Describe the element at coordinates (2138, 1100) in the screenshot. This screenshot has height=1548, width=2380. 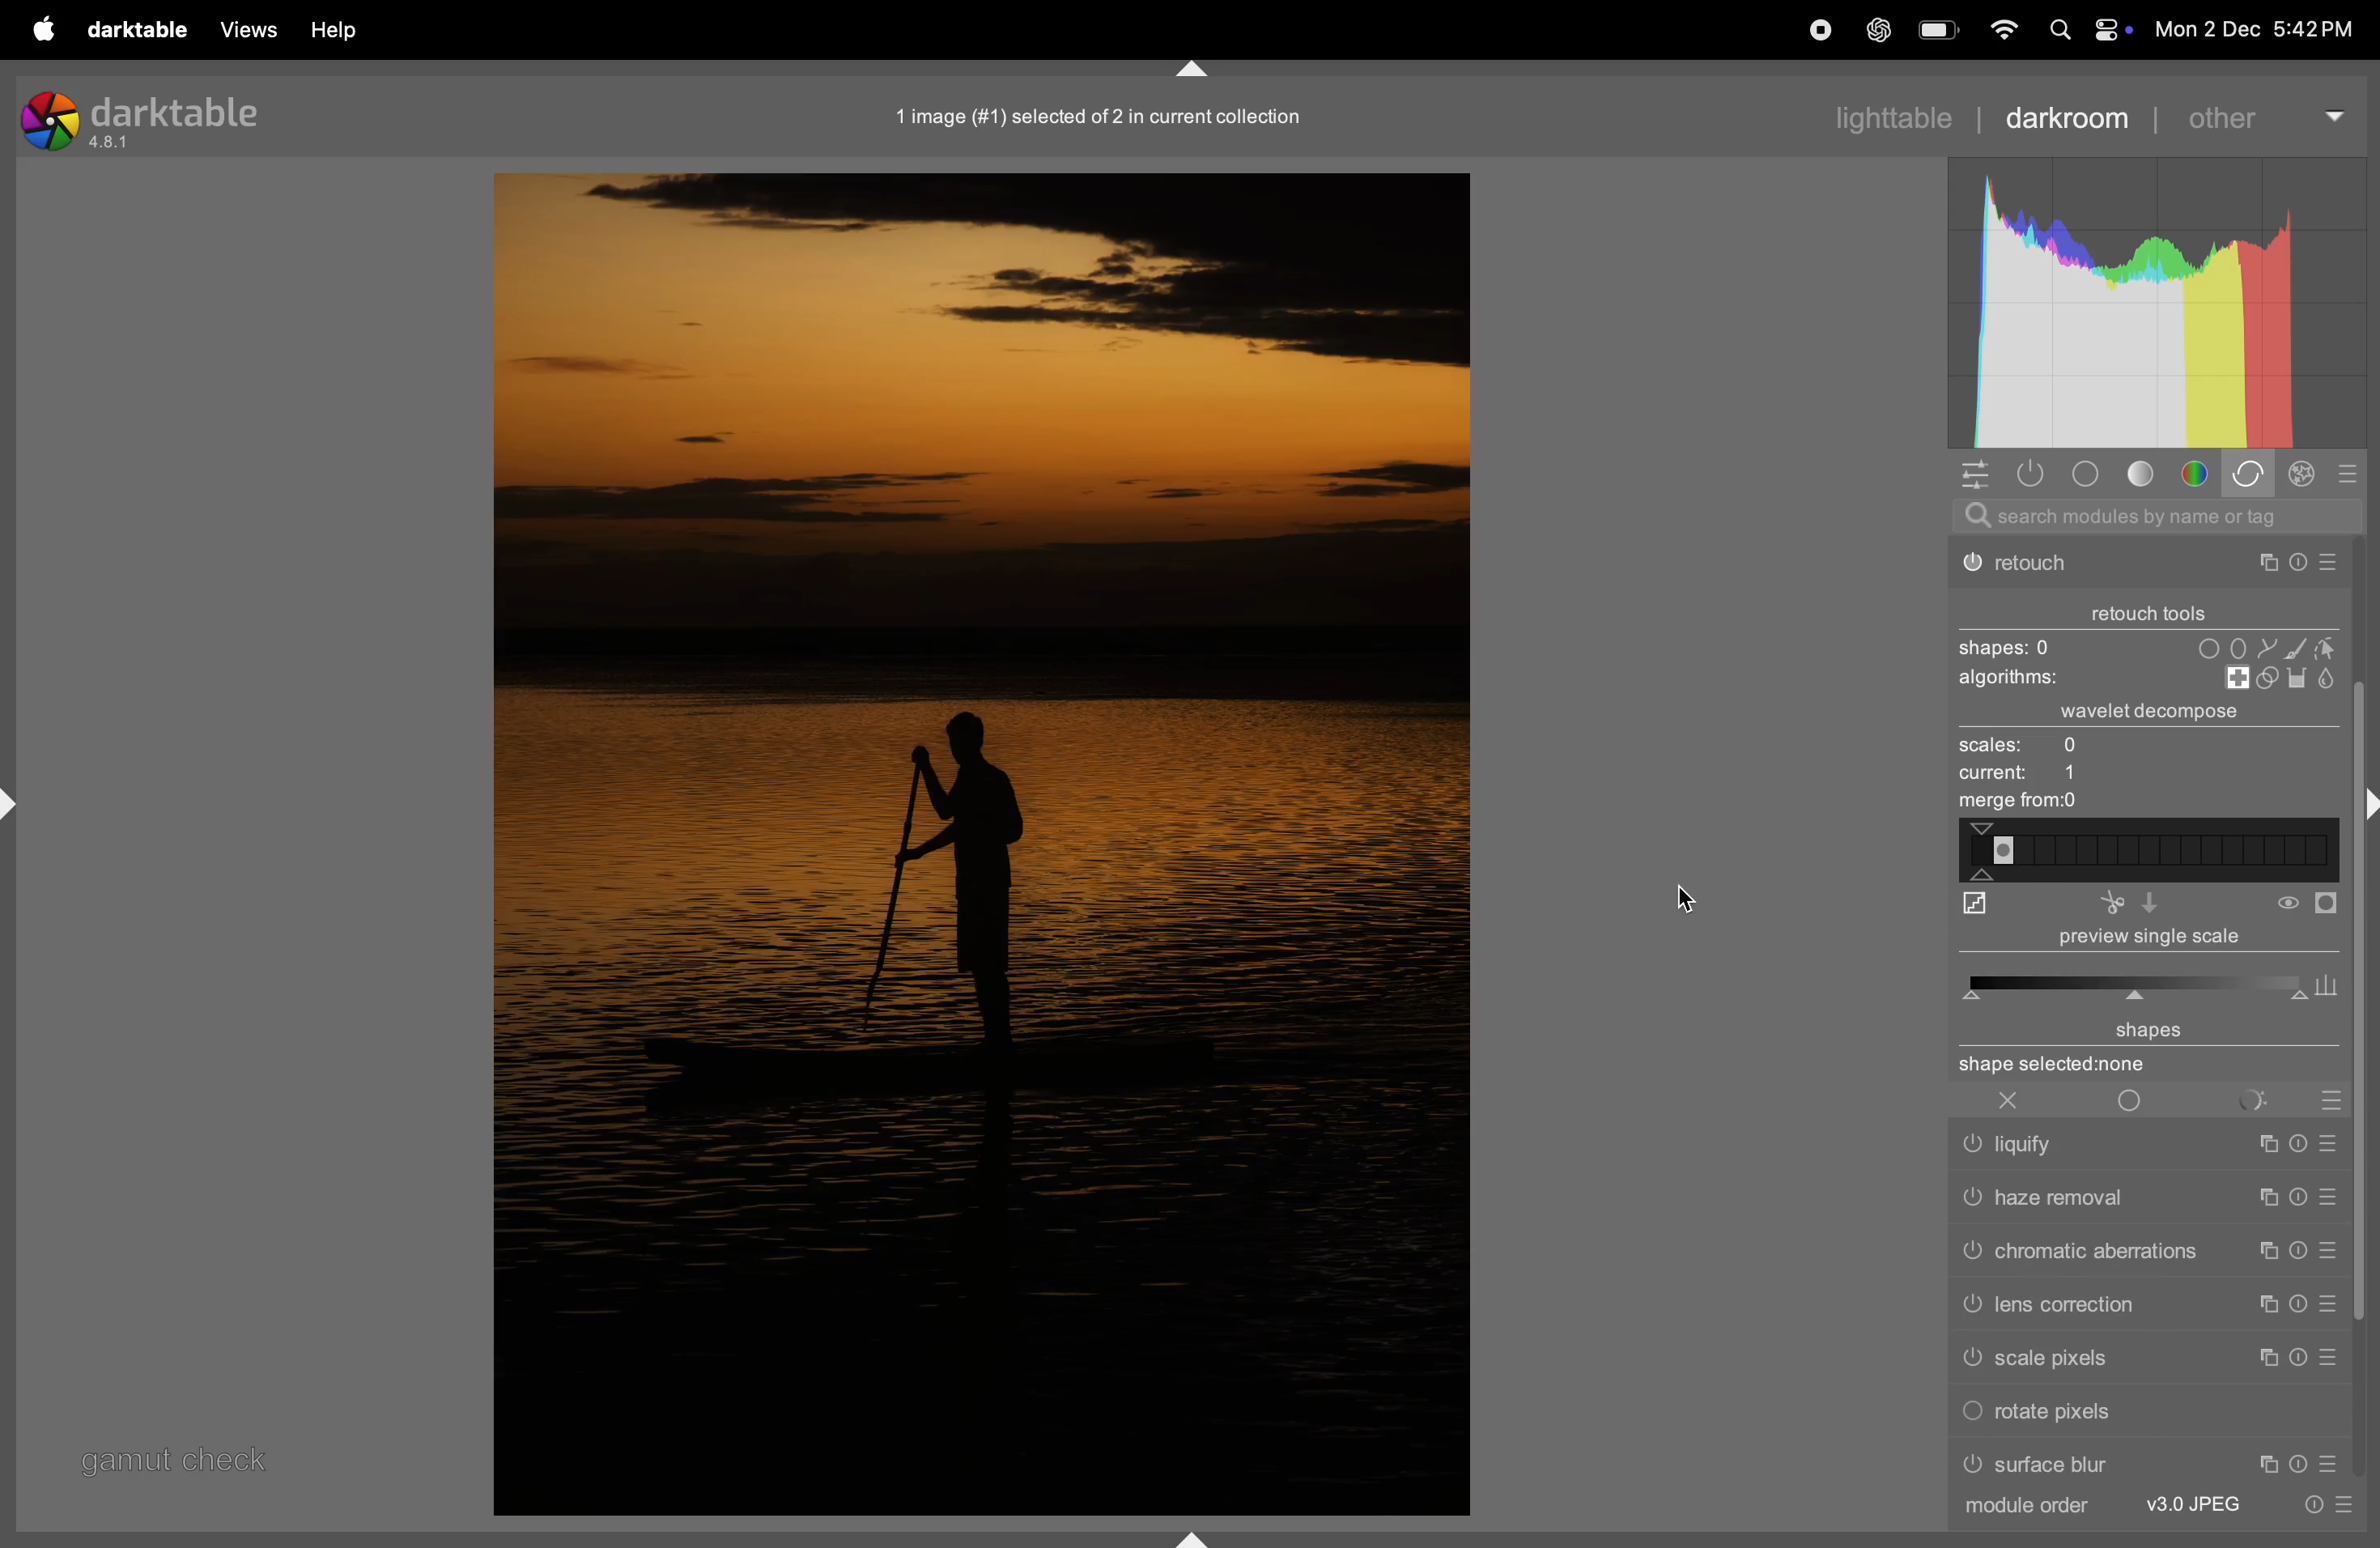
I see `uniformly` at that location.